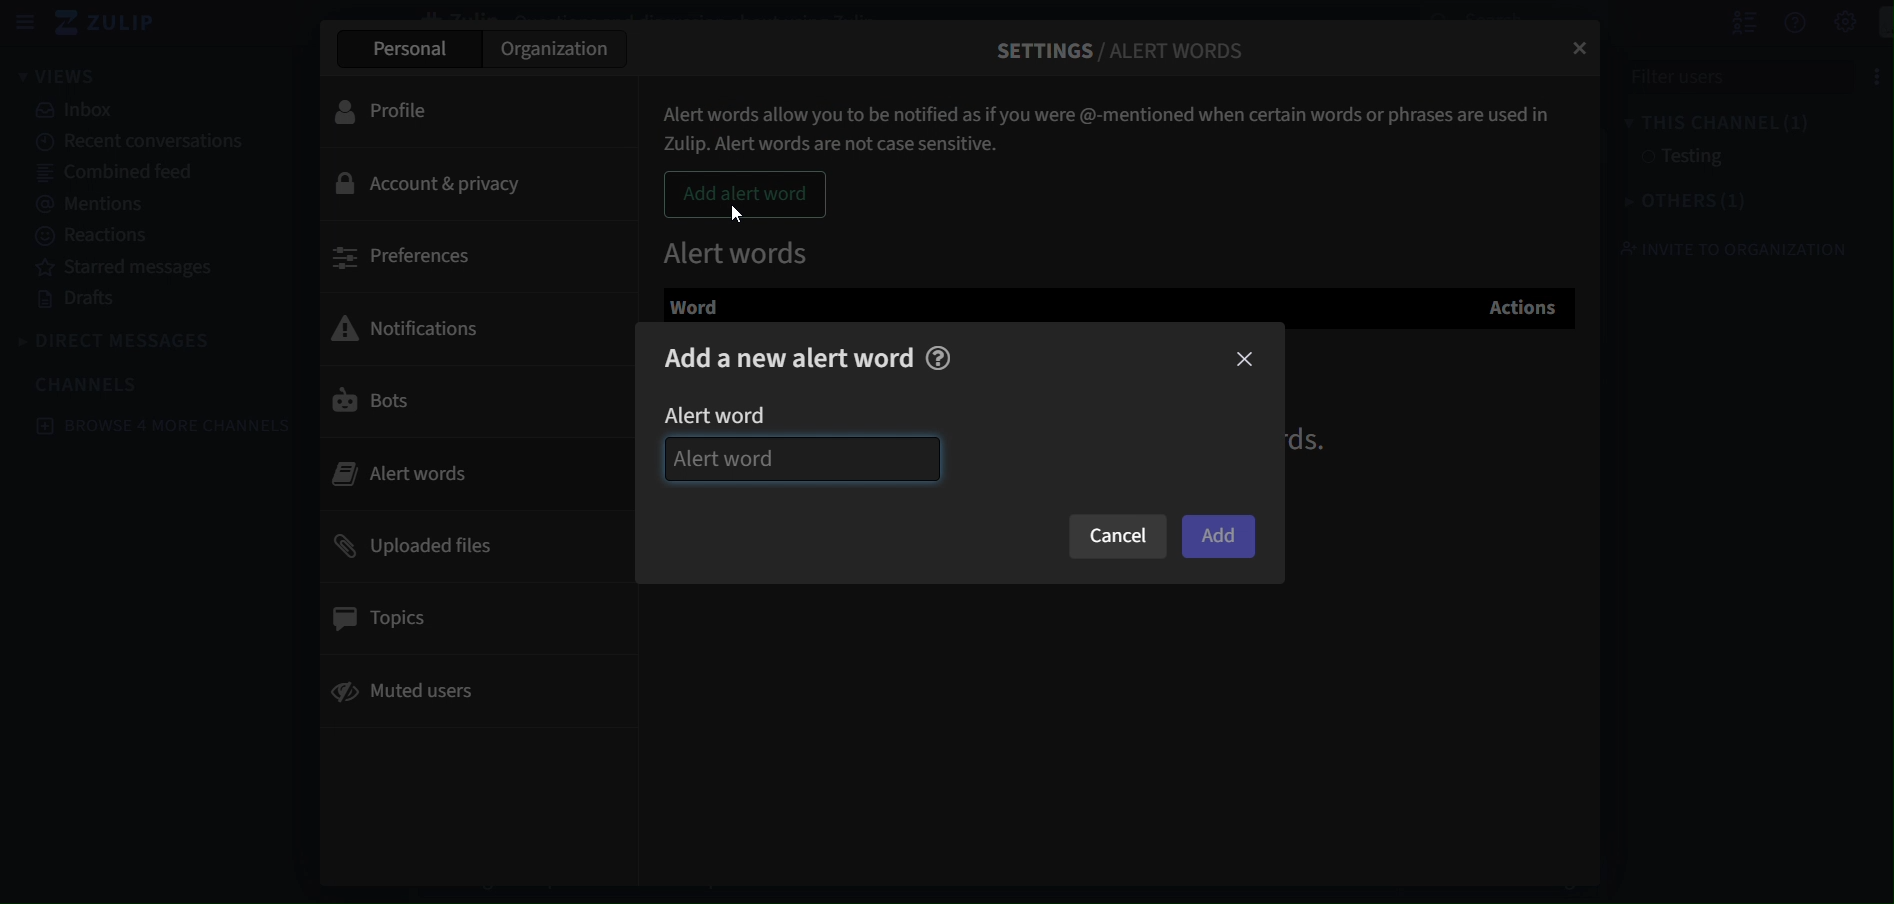  I want to click on combined feed, so click(123, 174).